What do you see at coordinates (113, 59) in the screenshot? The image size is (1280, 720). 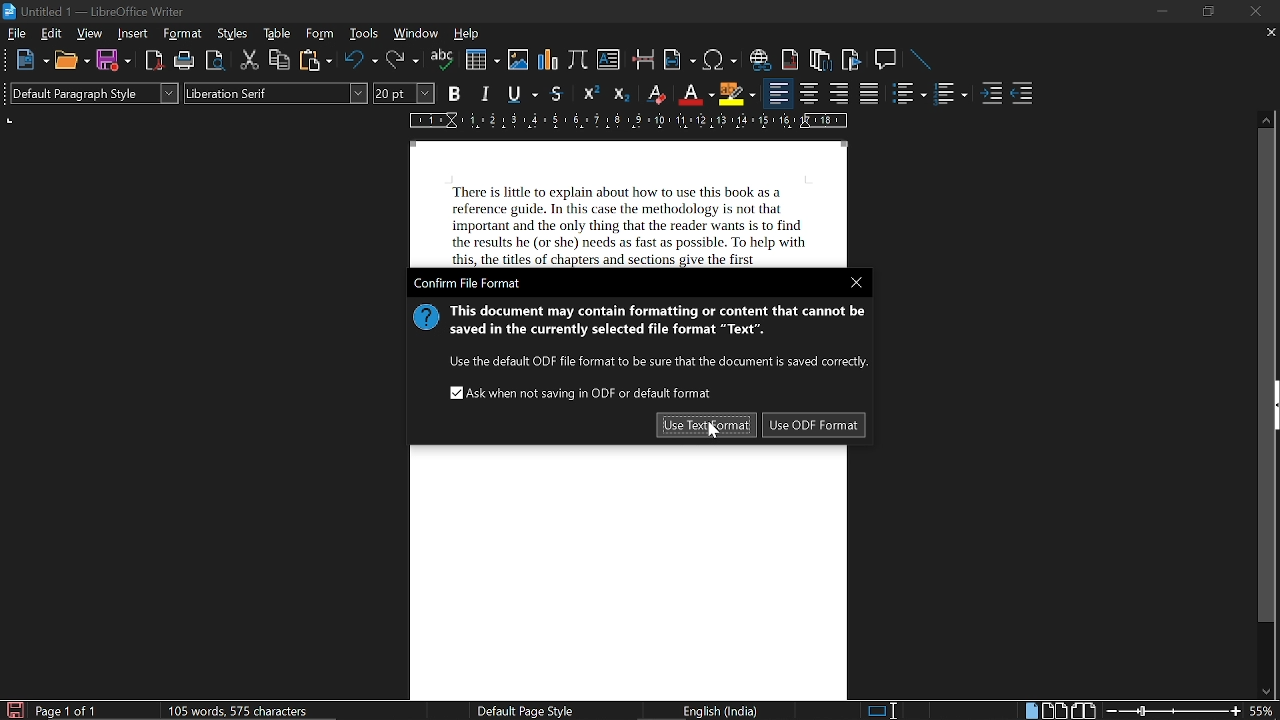 I see `save` at bounding box center [113, 59].